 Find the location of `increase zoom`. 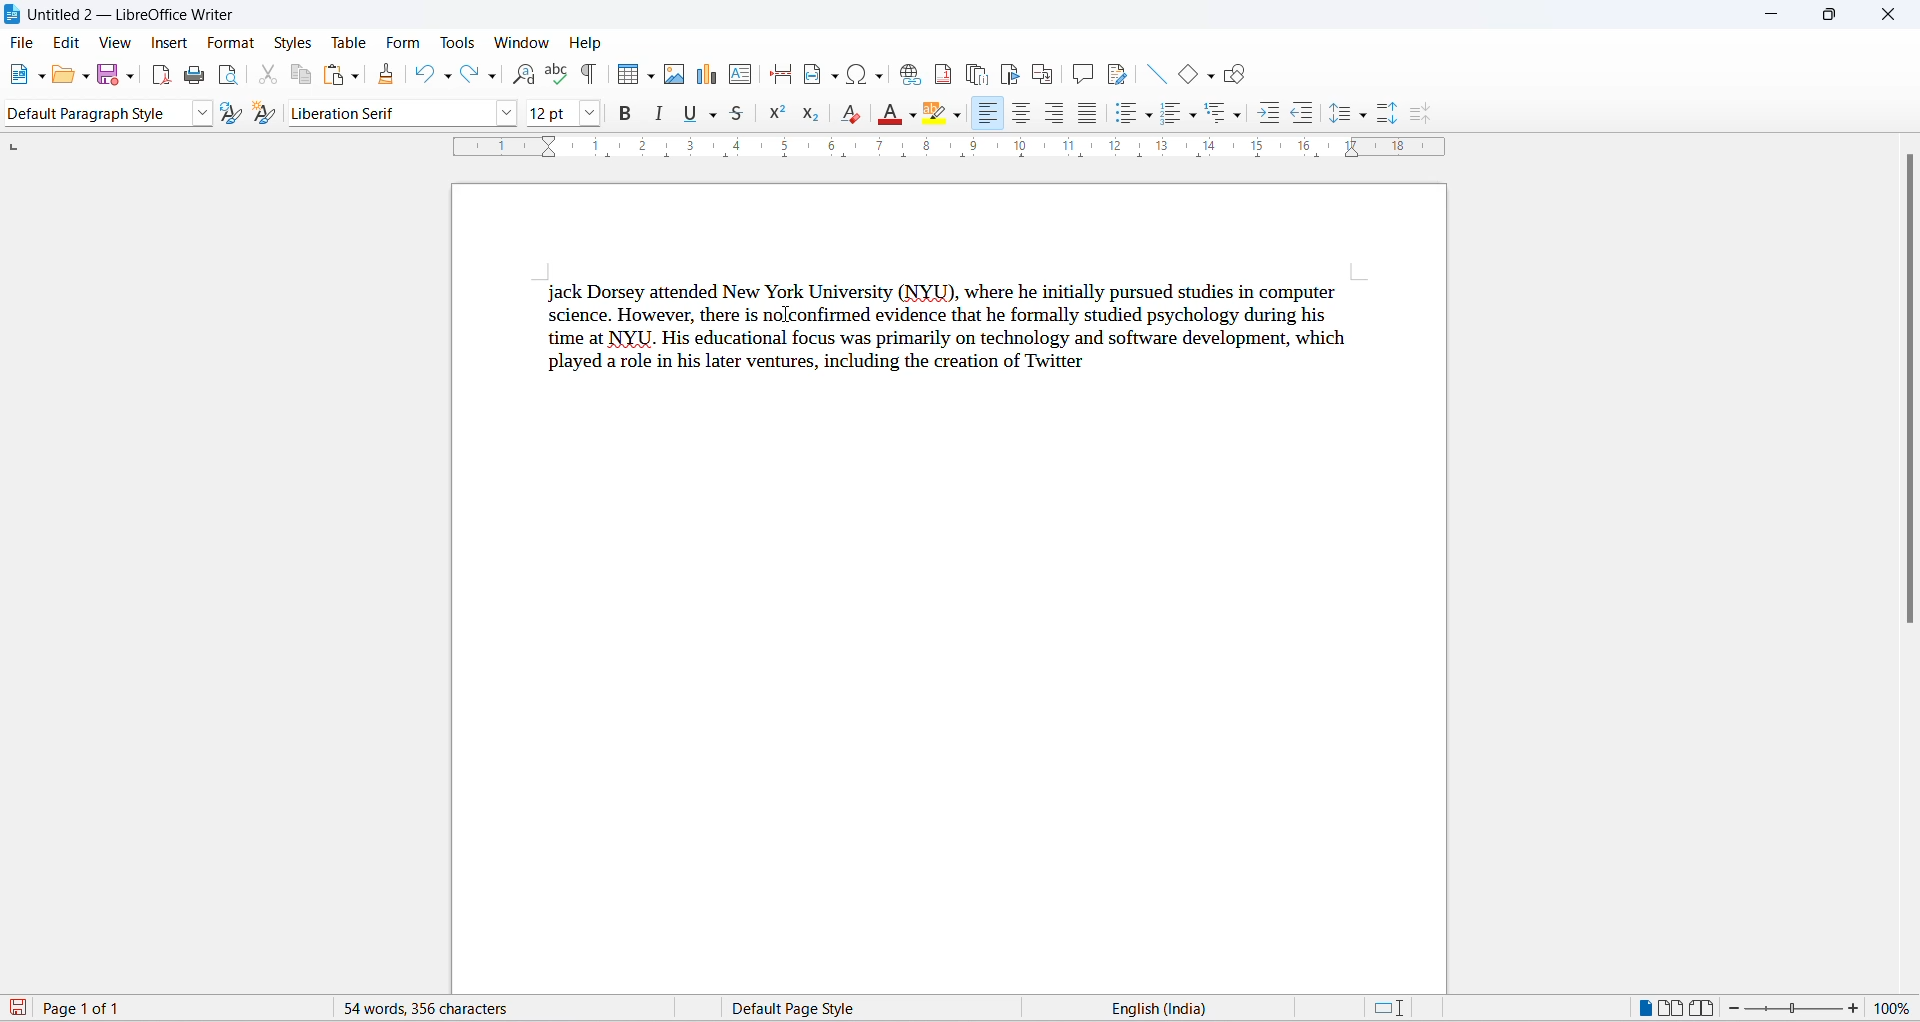

increase zoom is located at coordinates (1858, 1012).